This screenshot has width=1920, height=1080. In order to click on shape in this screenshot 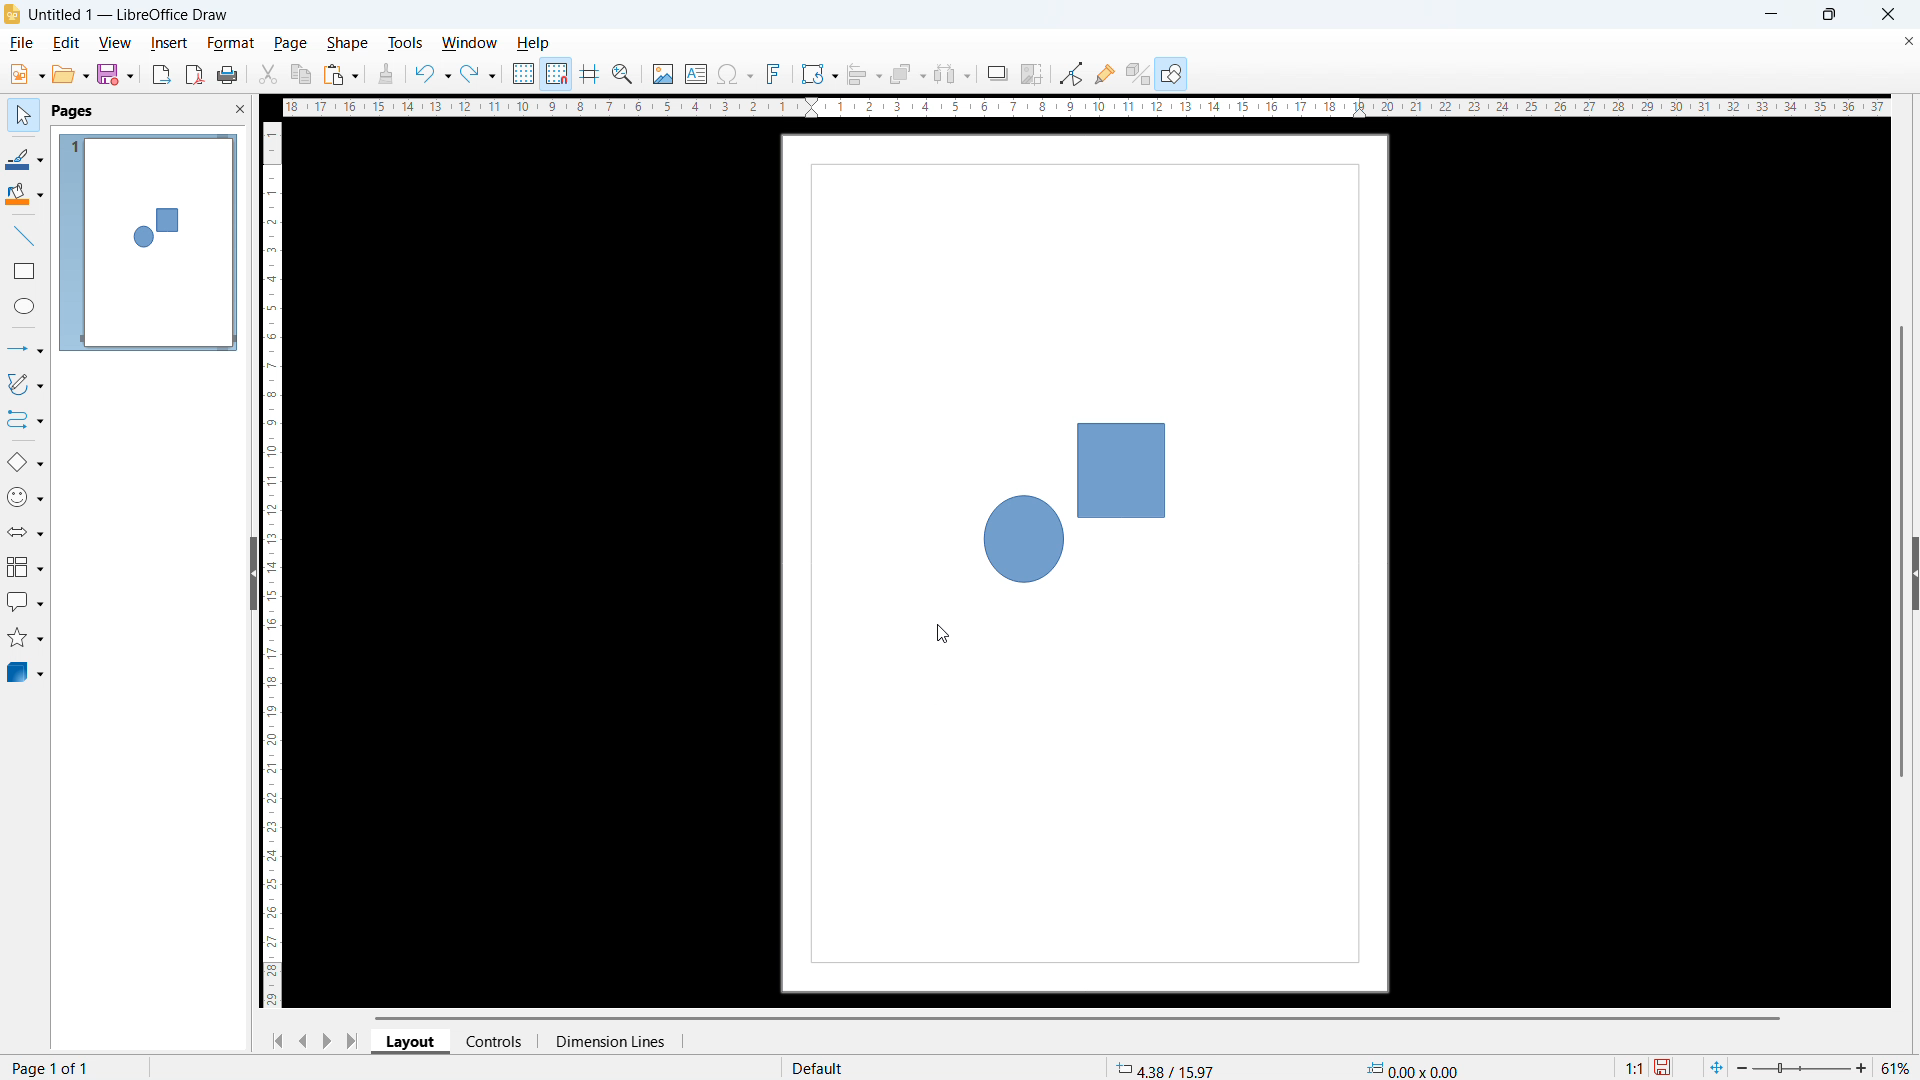, I will do `click(348, 43)`.